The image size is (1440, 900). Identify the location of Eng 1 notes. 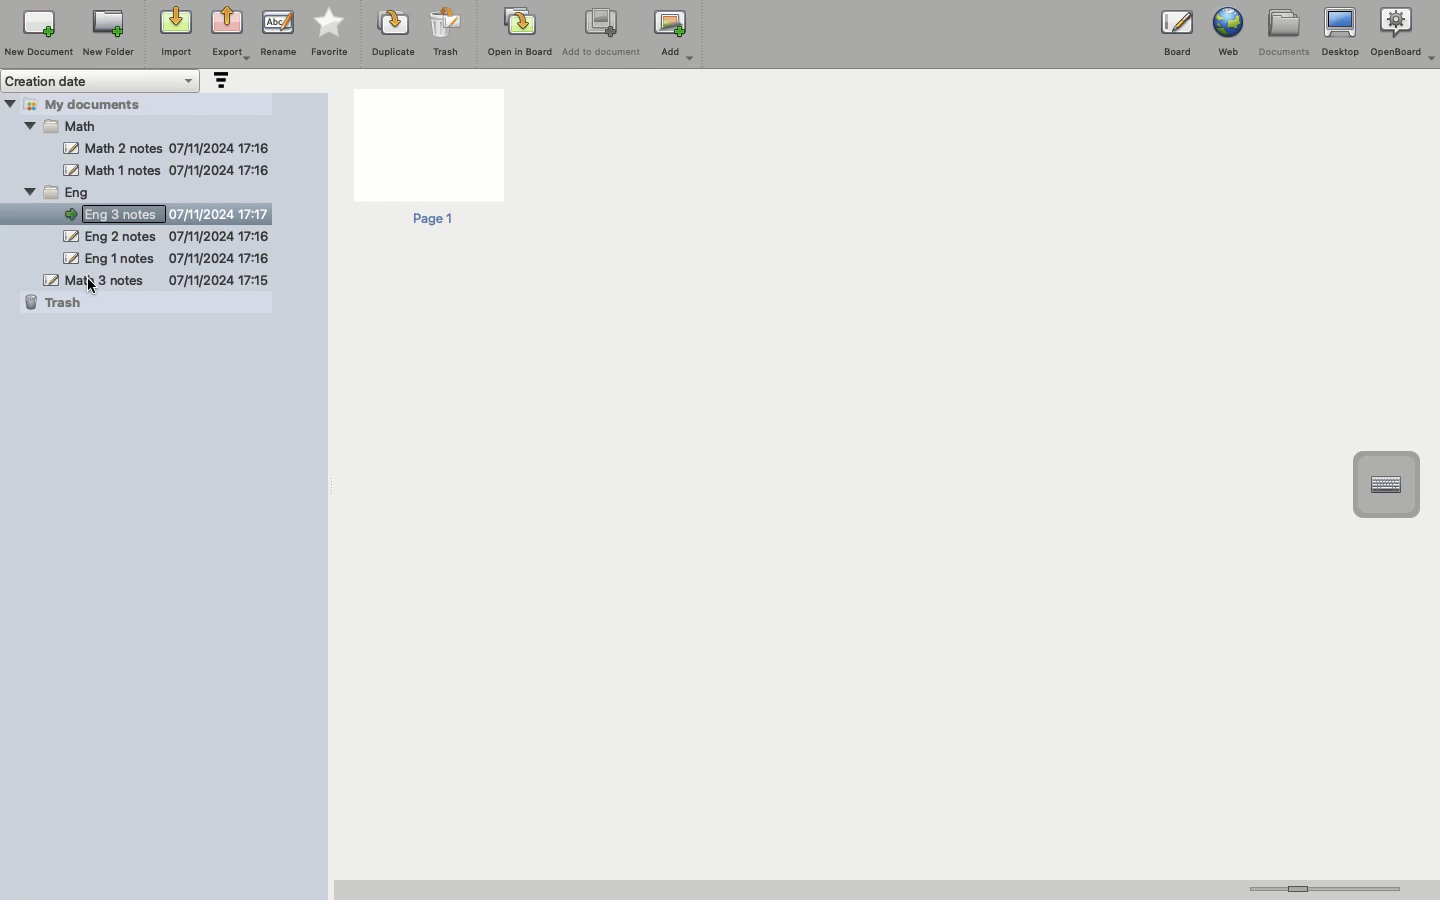
(165, 258).